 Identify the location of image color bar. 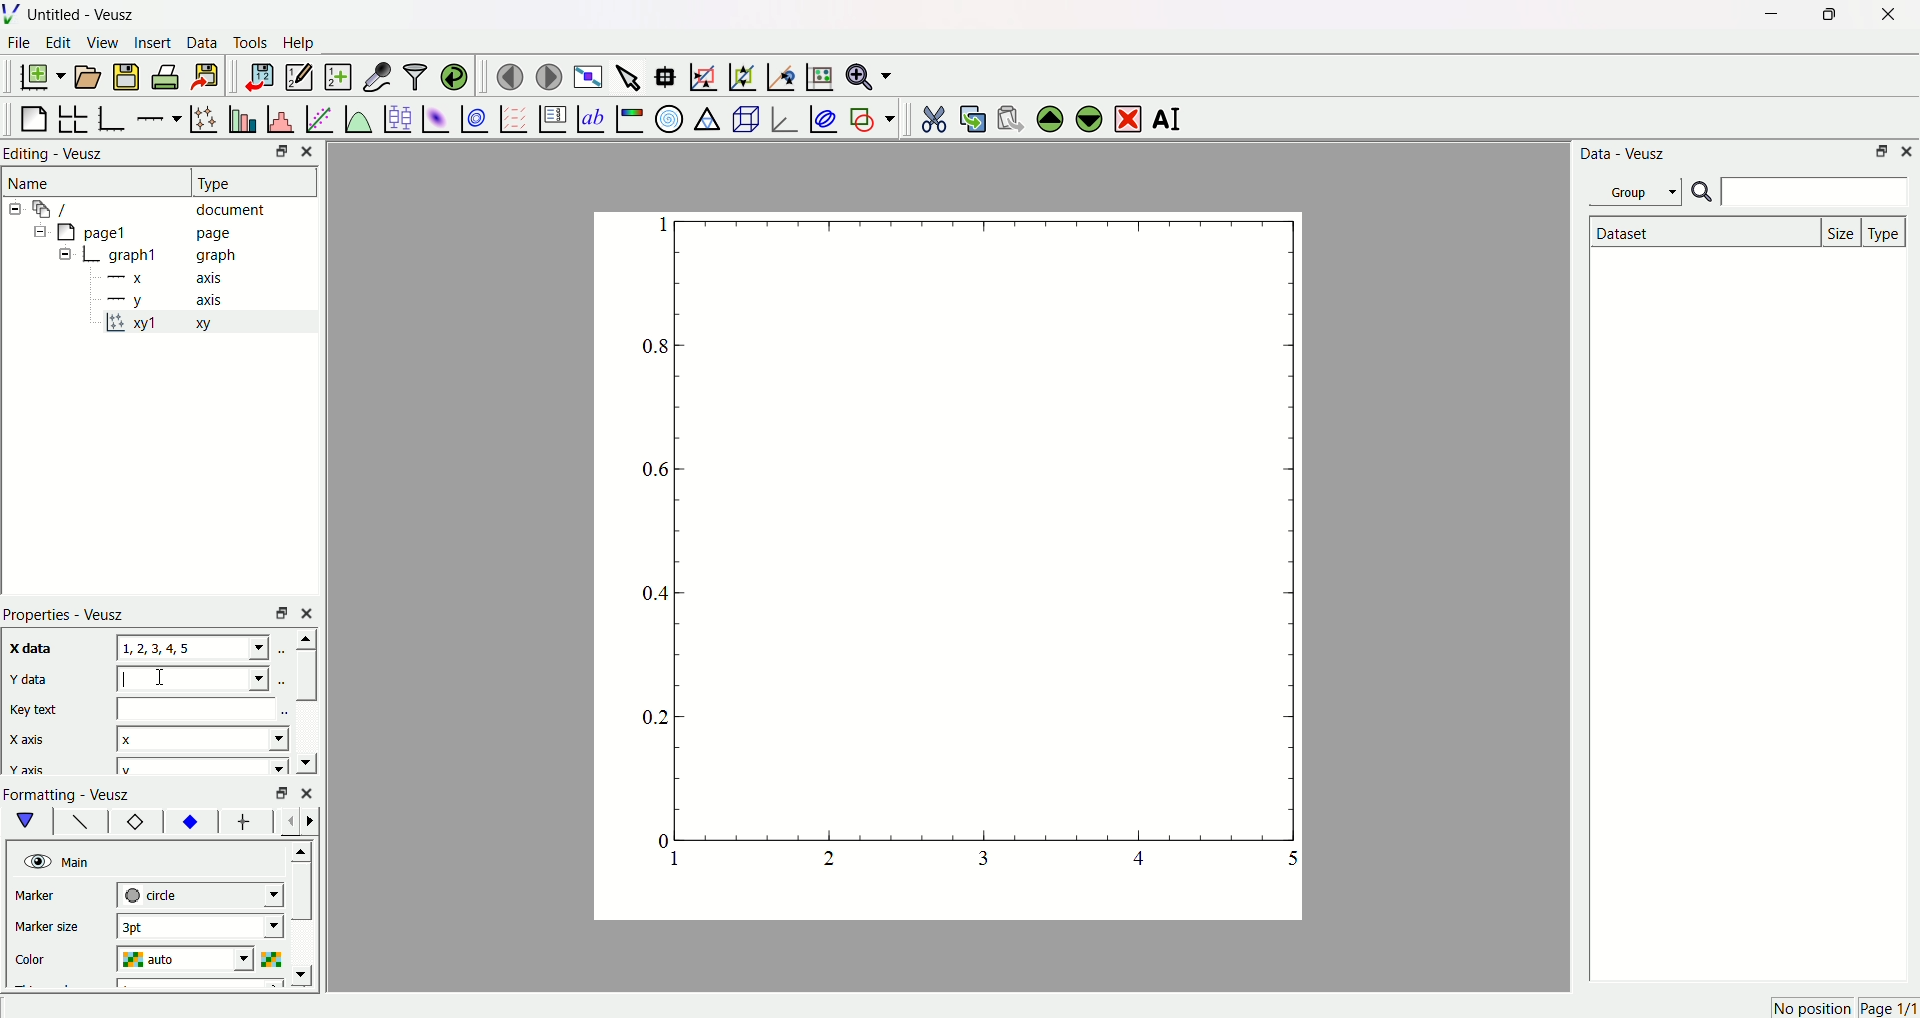
(629, 118).